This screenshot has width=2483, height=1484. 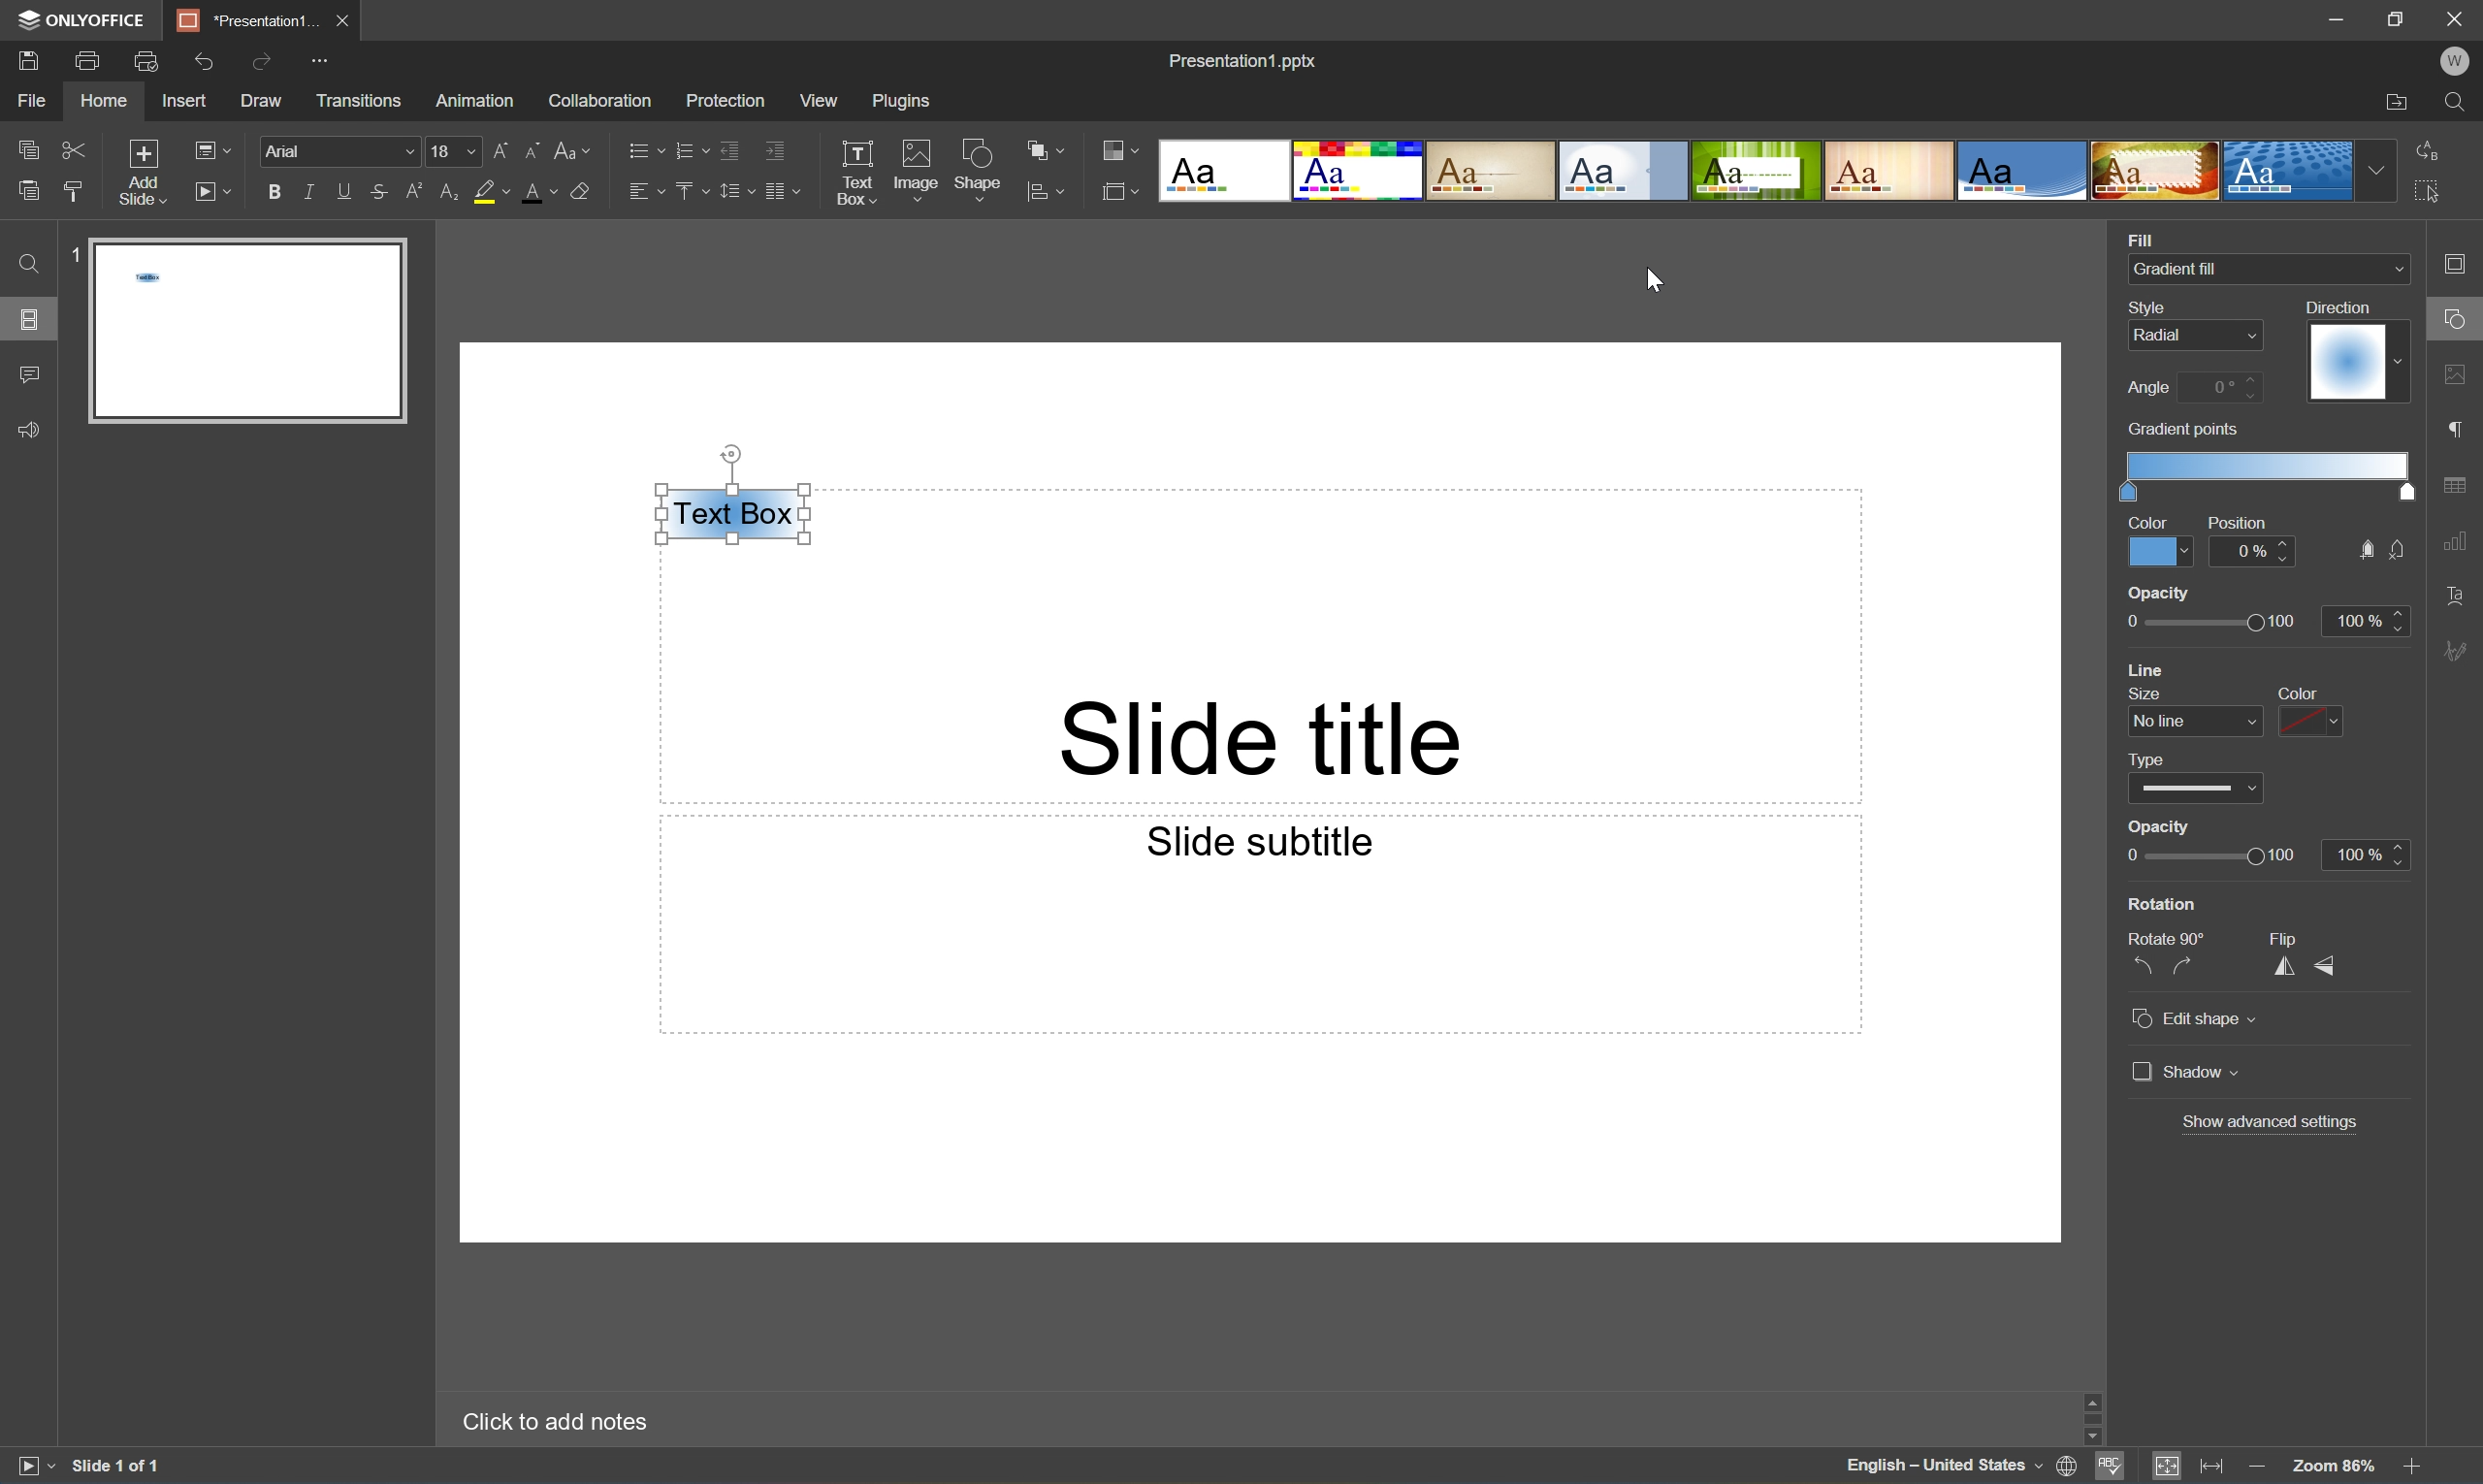 What do you see at coordinates (2150, 237) in the screenshot?
I see `Fill` at bounding box center [2150, 237].